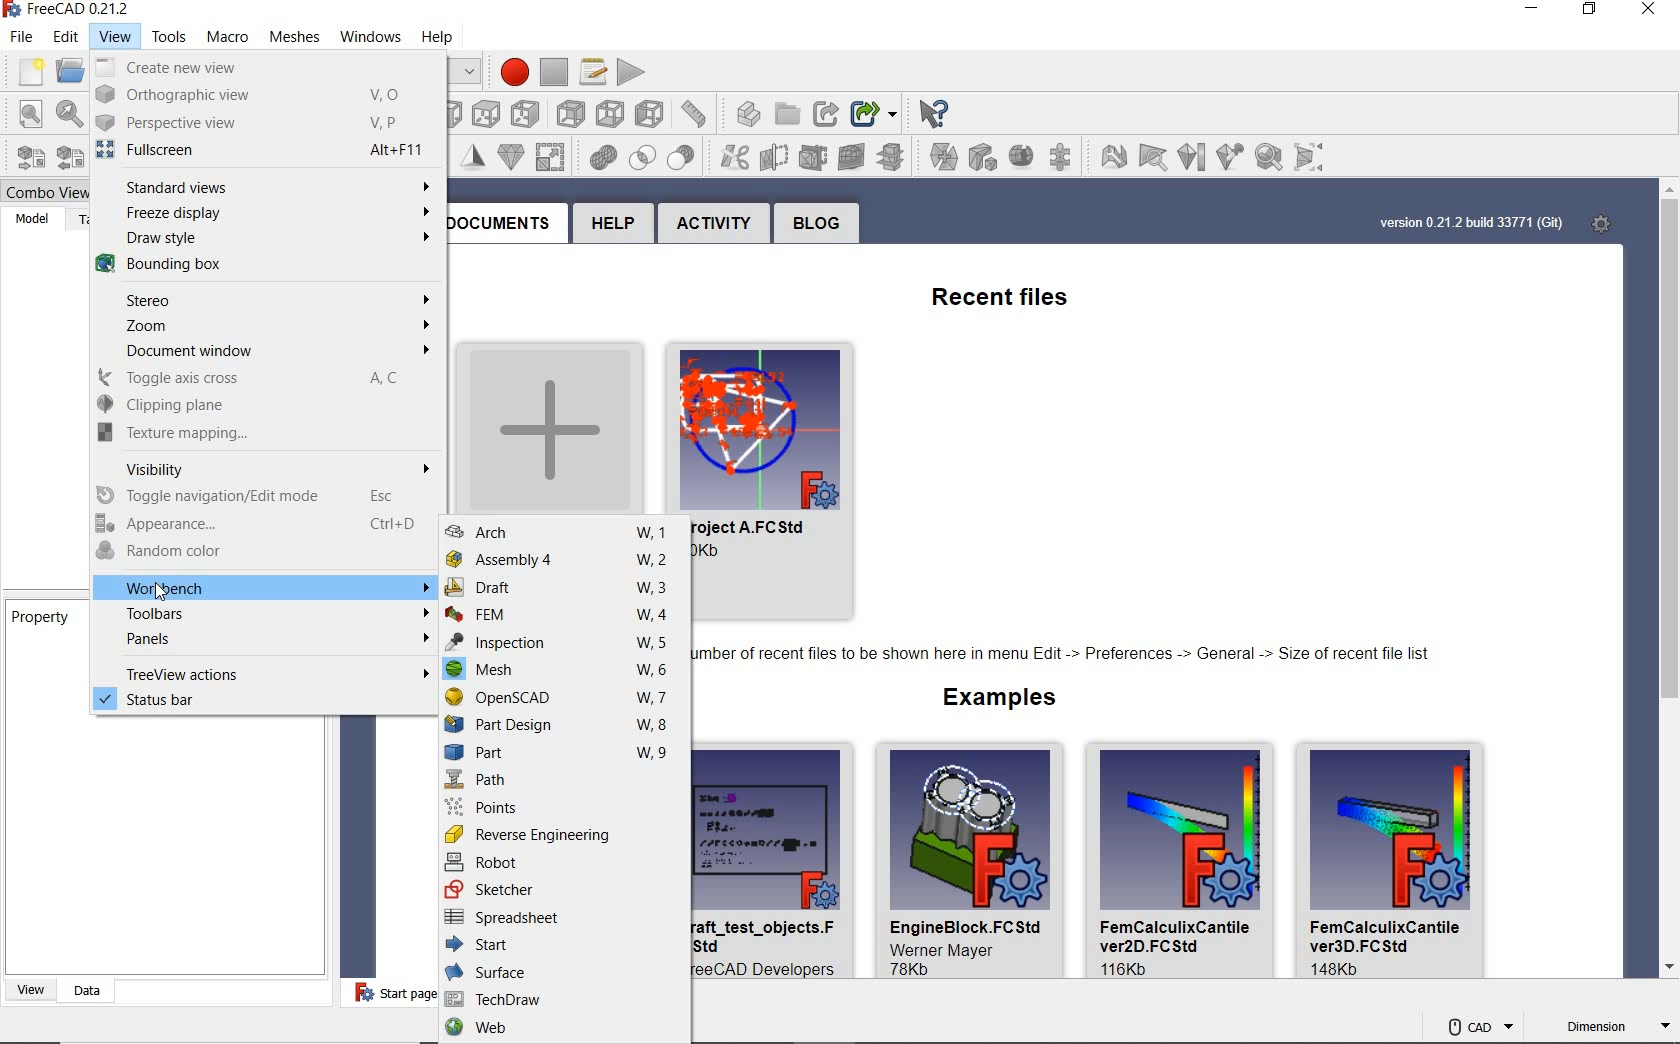 Image resolution: width=1680 pixels, height=1044 pixels. What do you see at coordinates (1111, 156) in the screenshot?
I see `option` at bounding box center [1111, 156].